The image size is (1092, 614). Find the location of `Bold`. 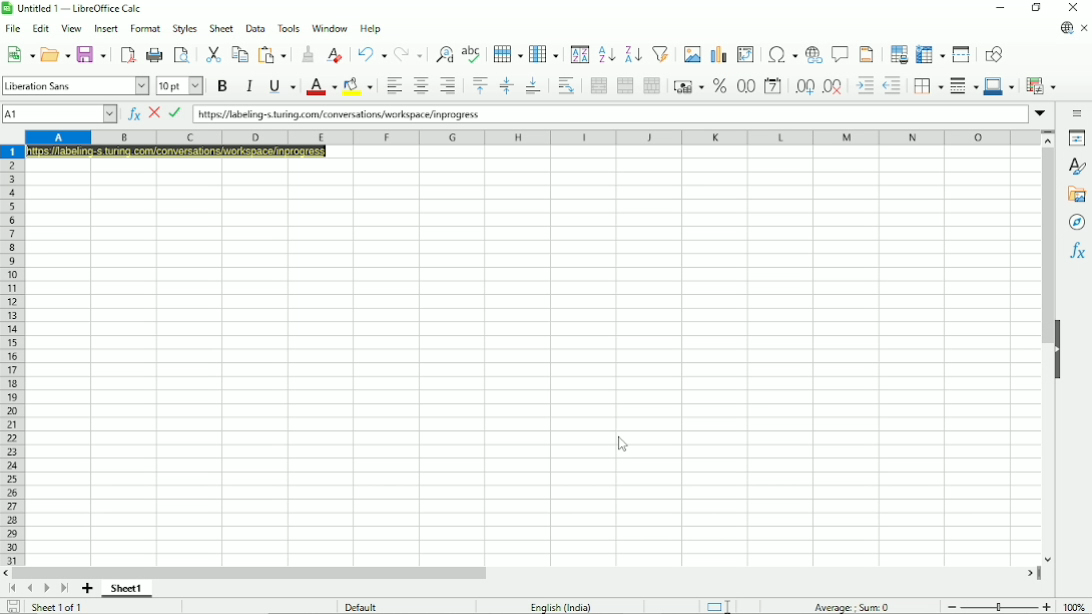

Bold is located at coordinates (222, 85).